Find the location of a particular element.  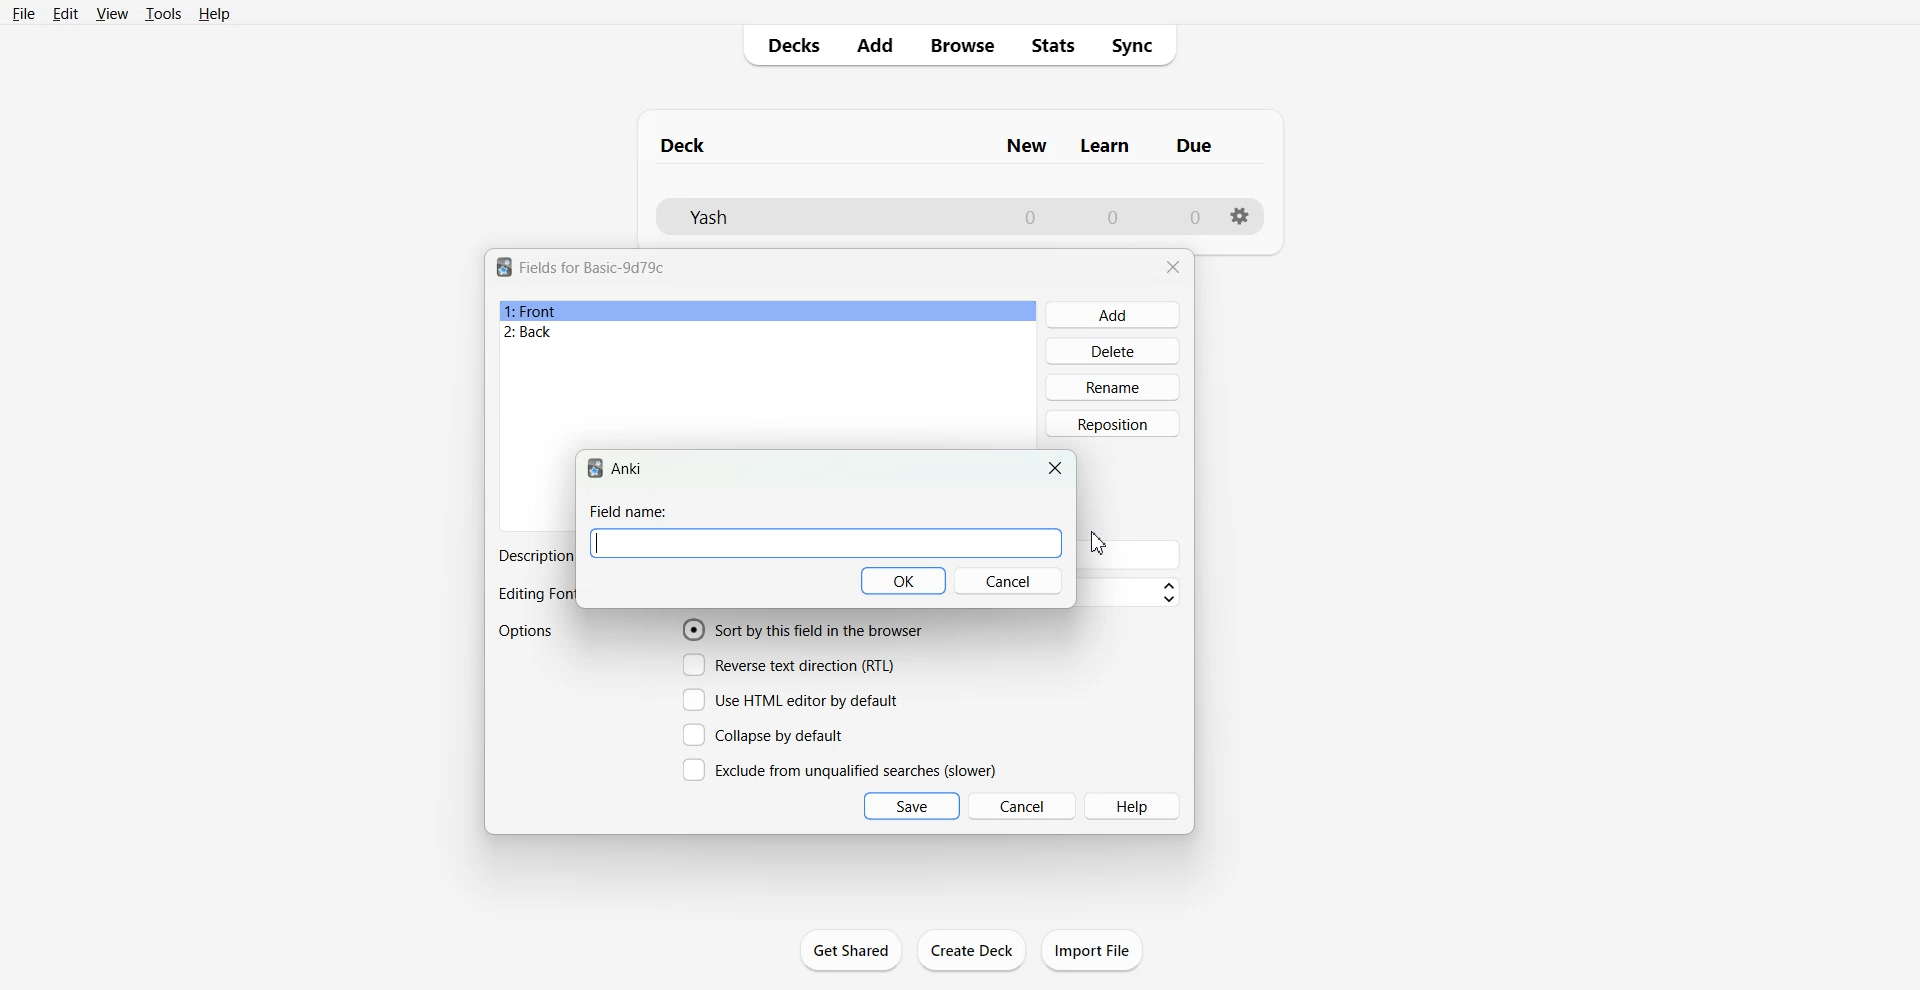

Import File is located at coordinates (1092, 950).